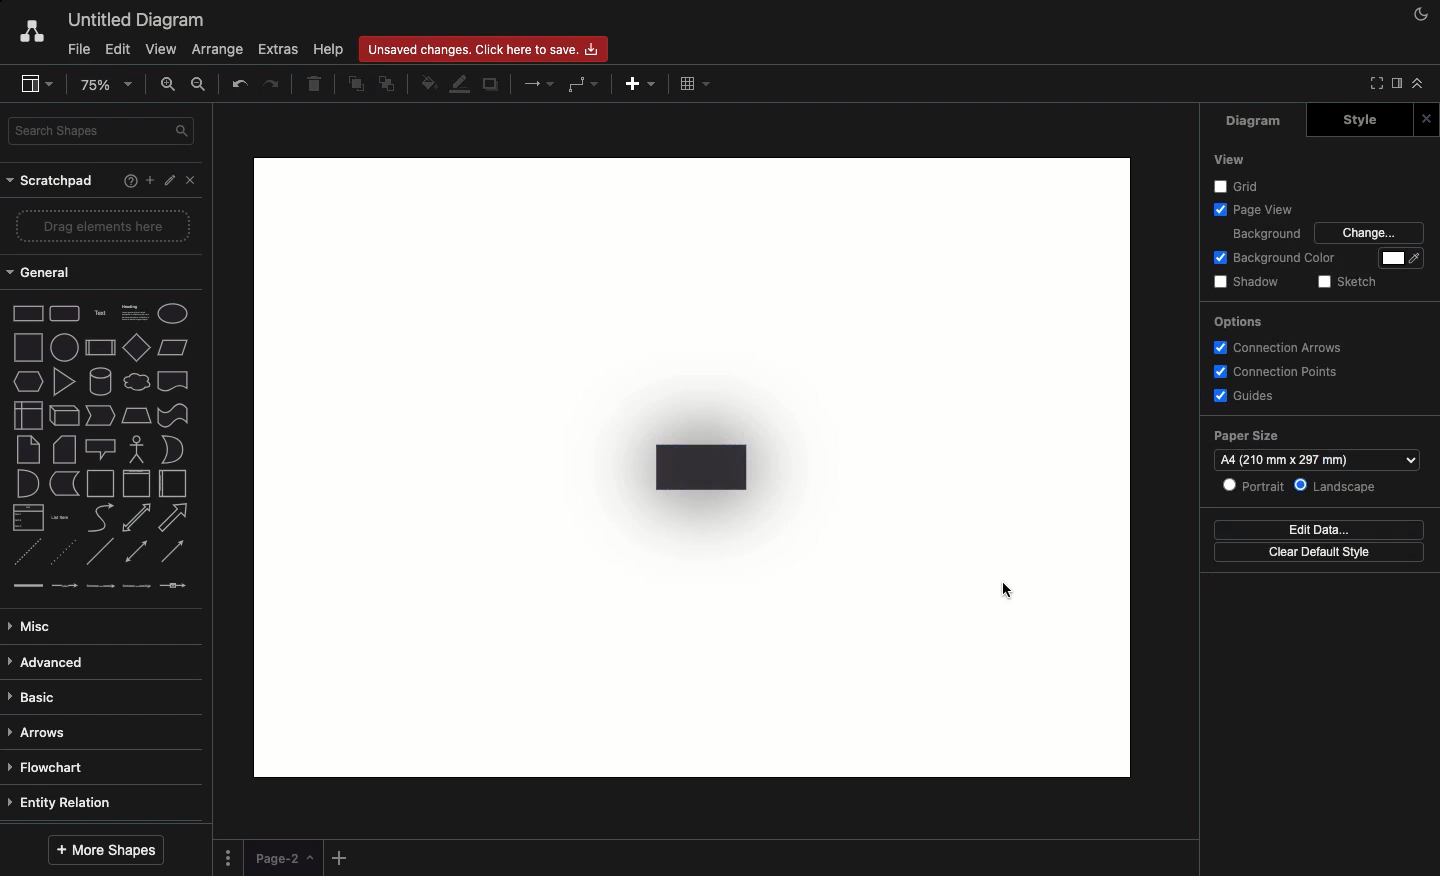 Image resolution: width=1440 pixels, height=876 pixels. I want to click on hexagon, so click(25, 381).